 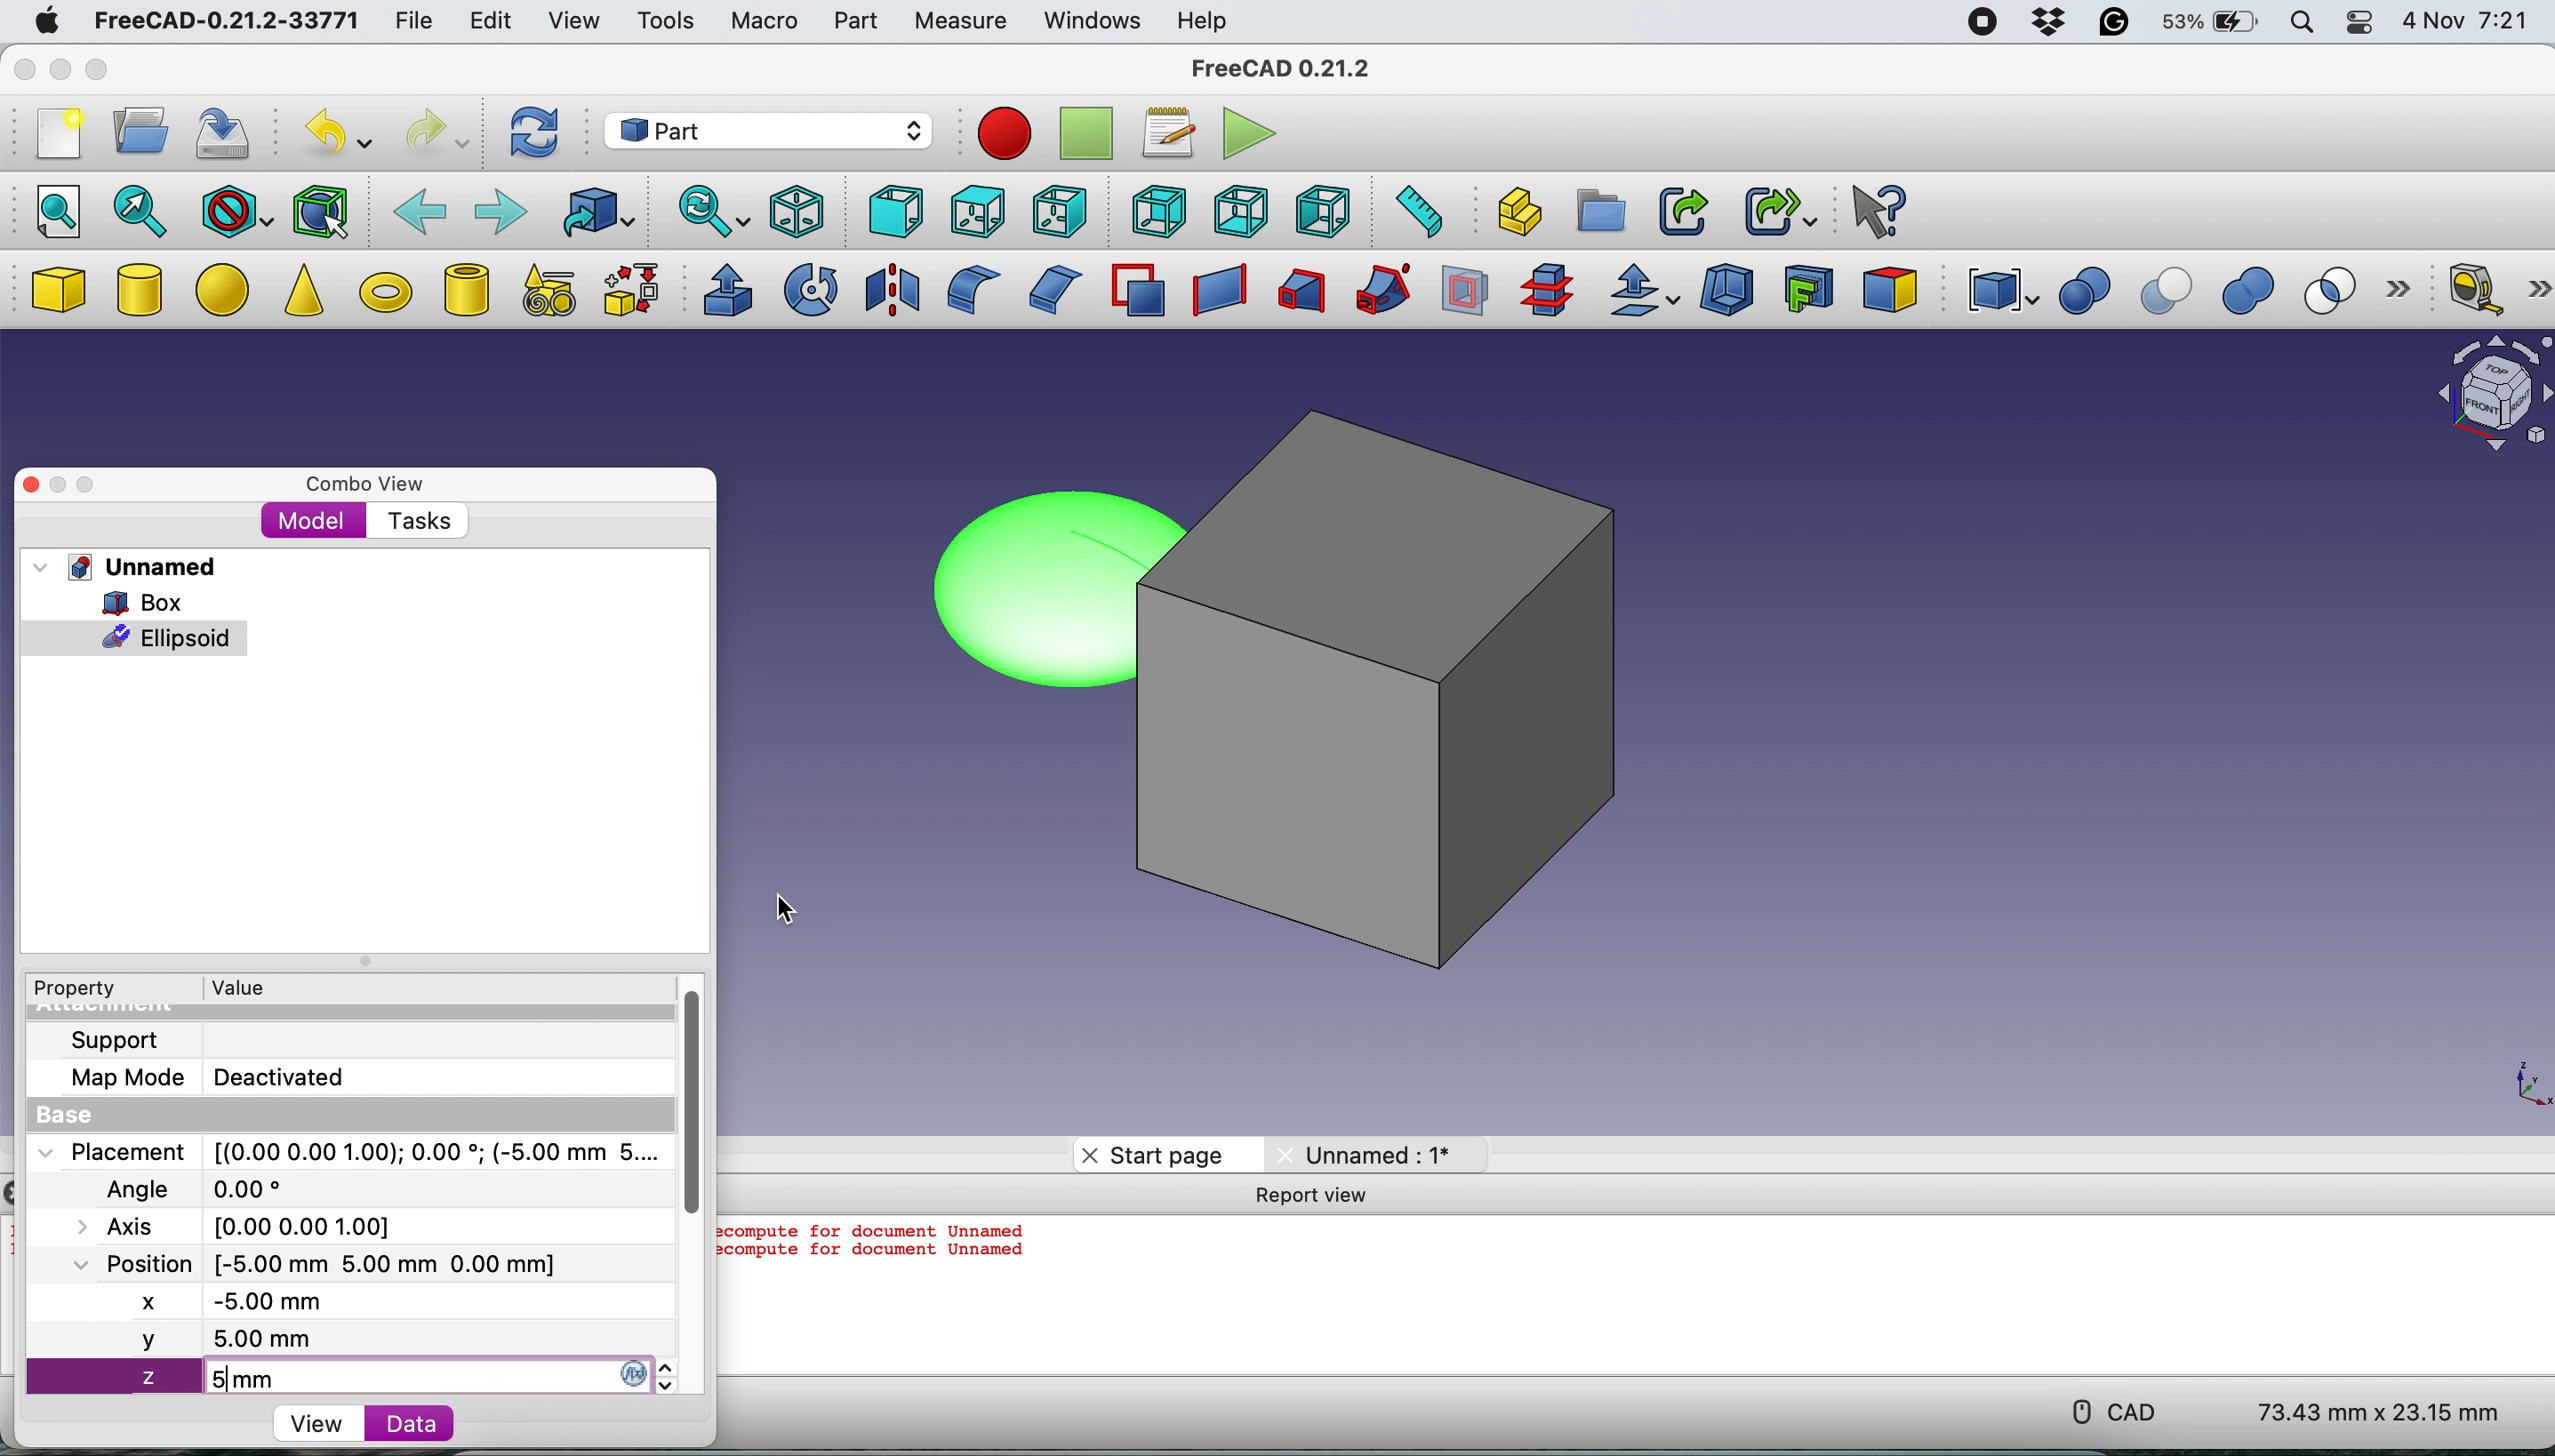 What do you see at coordinates (125, 567) in the screenshot?
I see `unnamed` at bounding box center [125, 567].